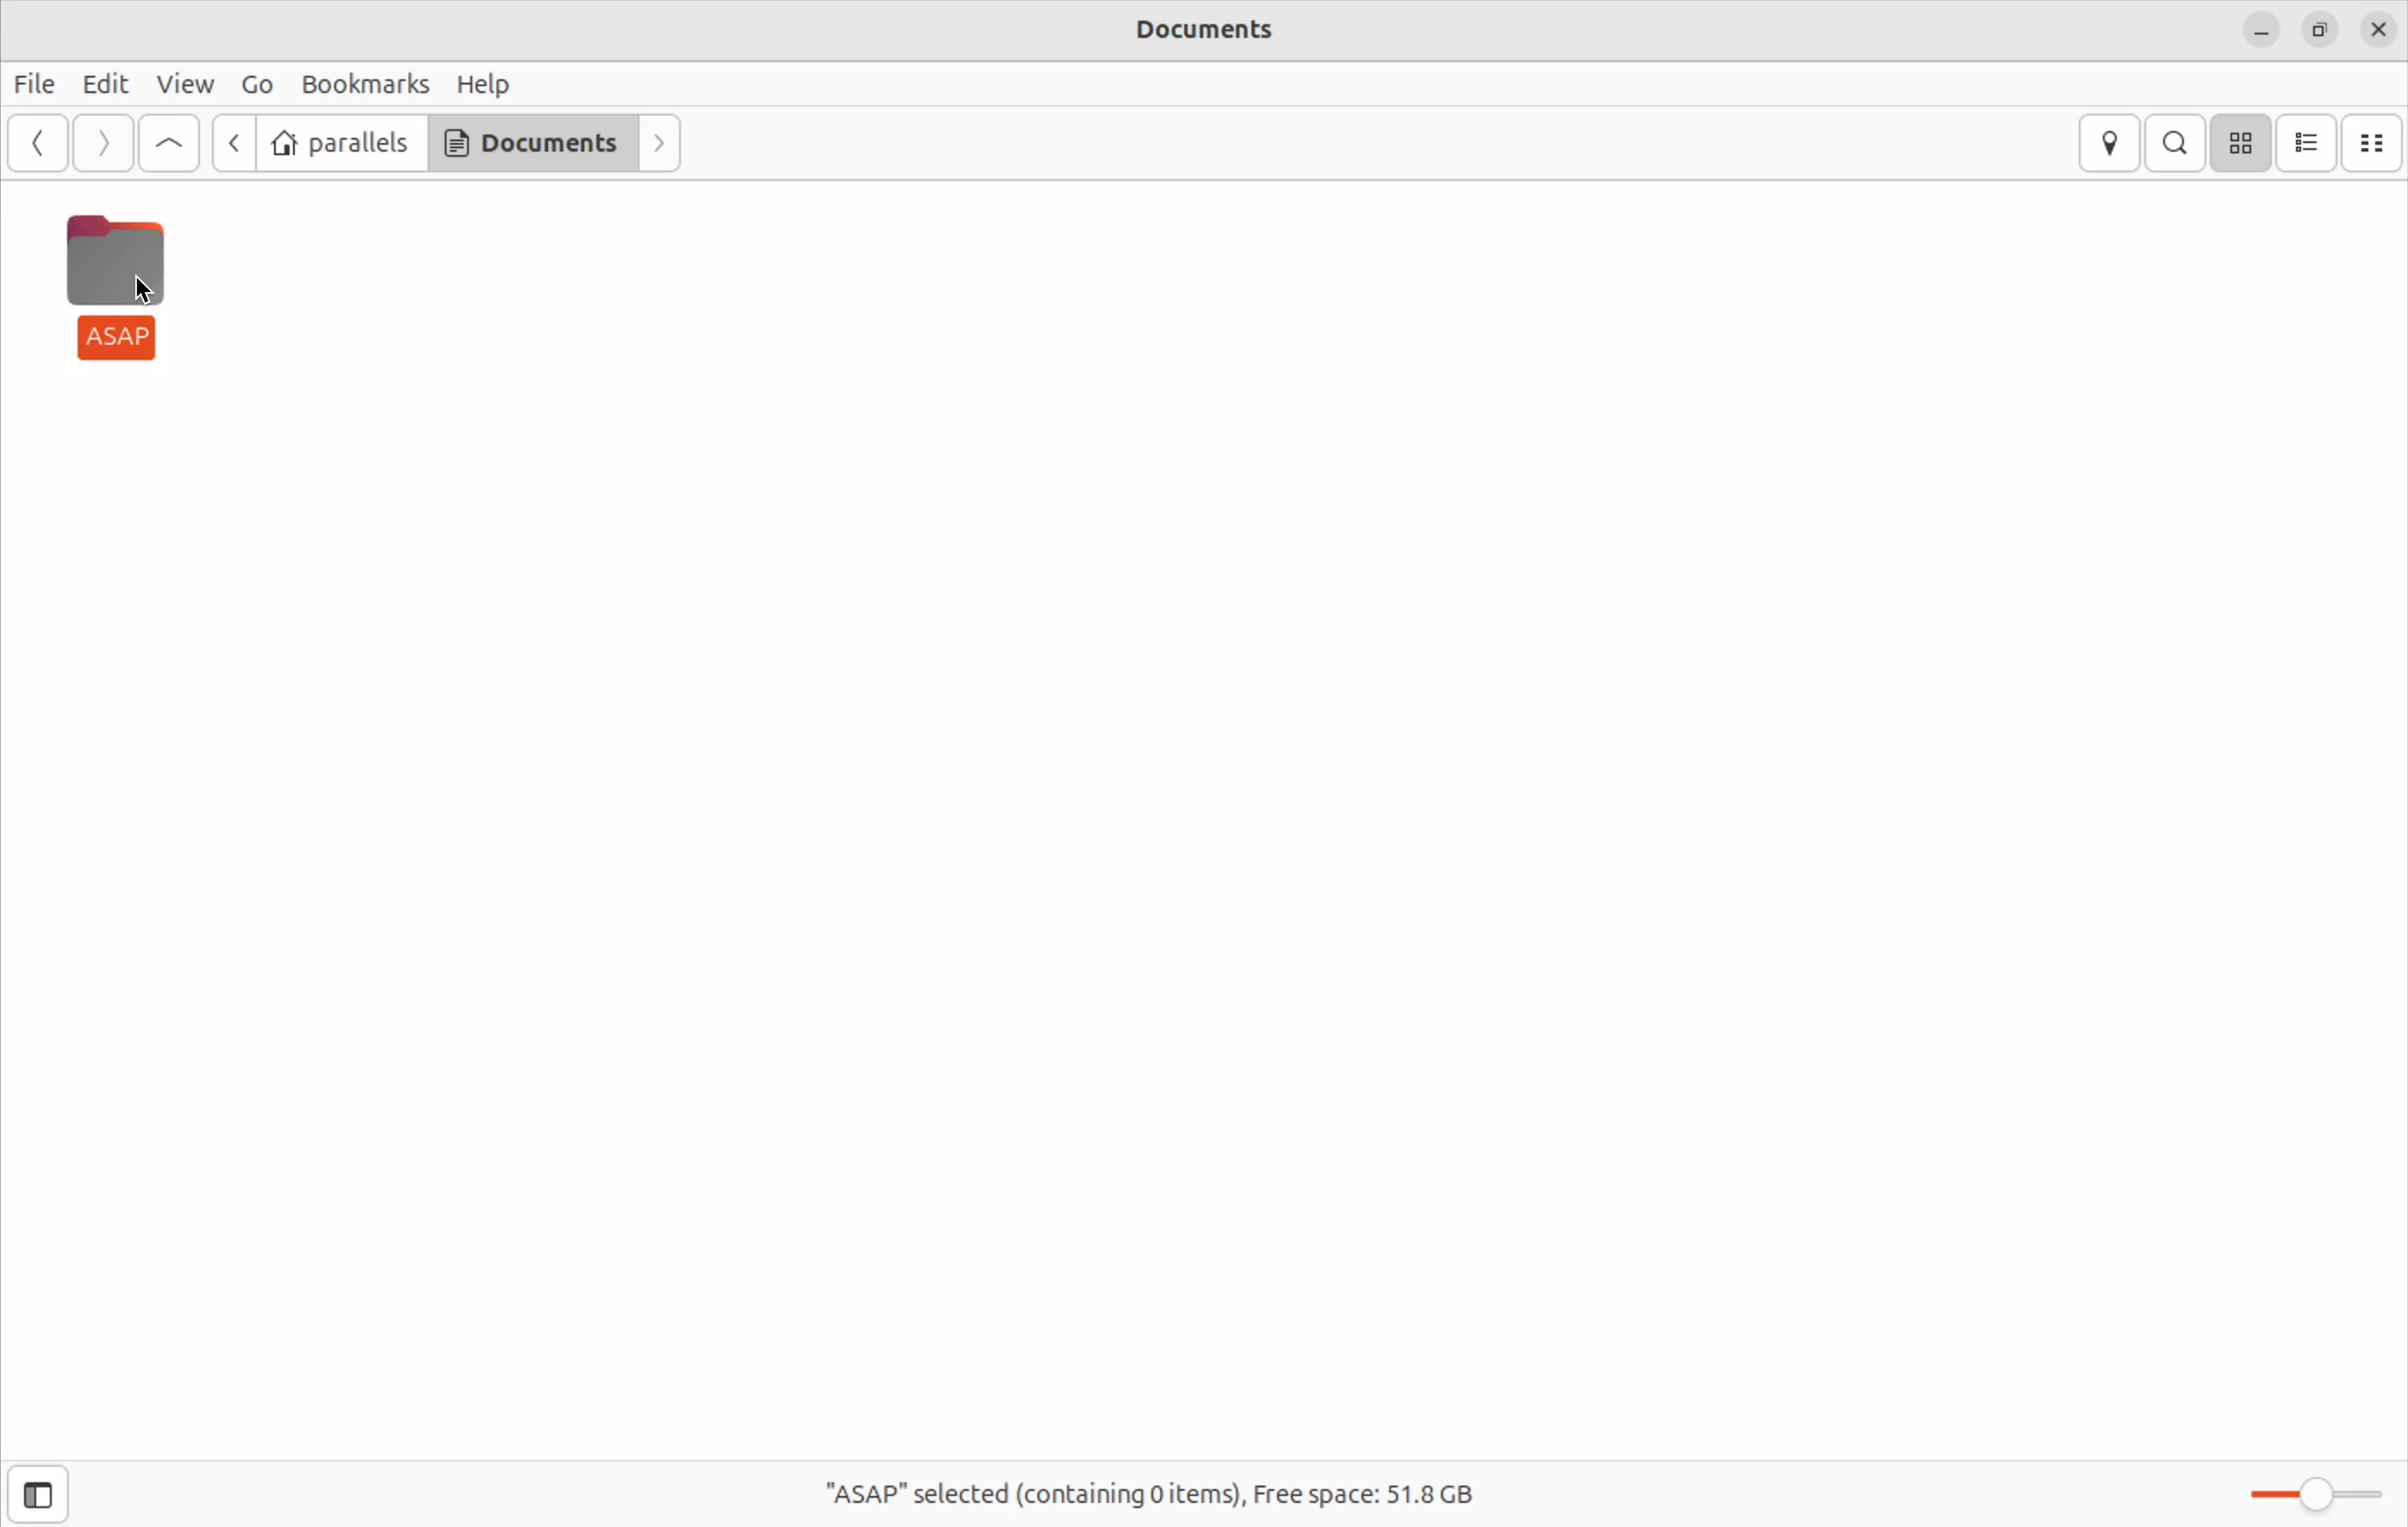 Image resolution: width=2408 pixels, height=1527 pixels. What do you see at coordinates (1211, 34) in the screenshot?
I see `Documents` at bounding box center [1211, 34].